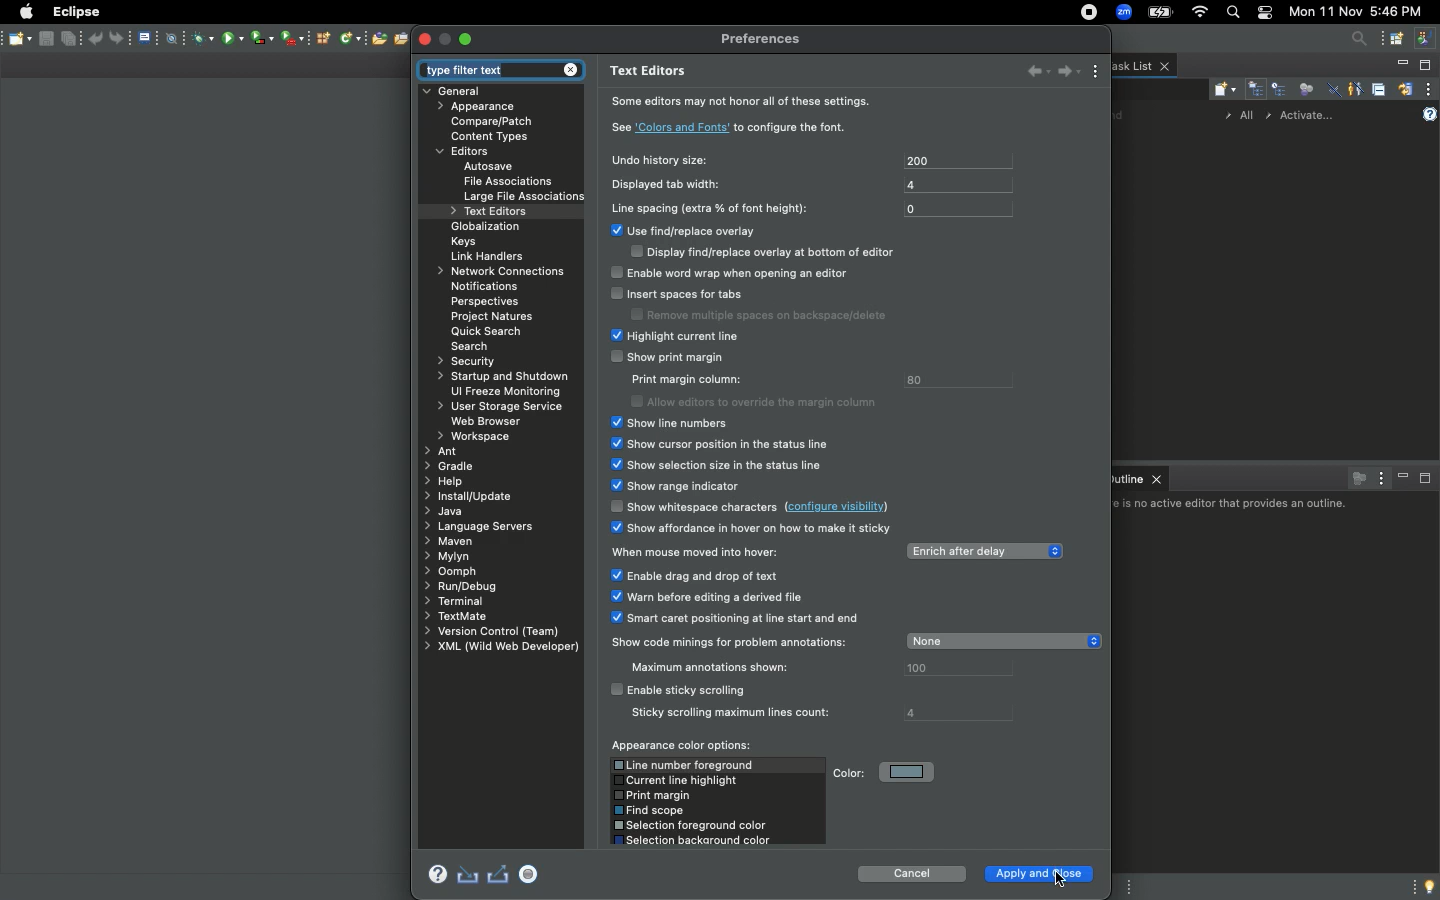 This screenshot has height=900, width=1440. Describe the element at coordinates (465, 615) in the screenshot. I see `Text mate` at that location.